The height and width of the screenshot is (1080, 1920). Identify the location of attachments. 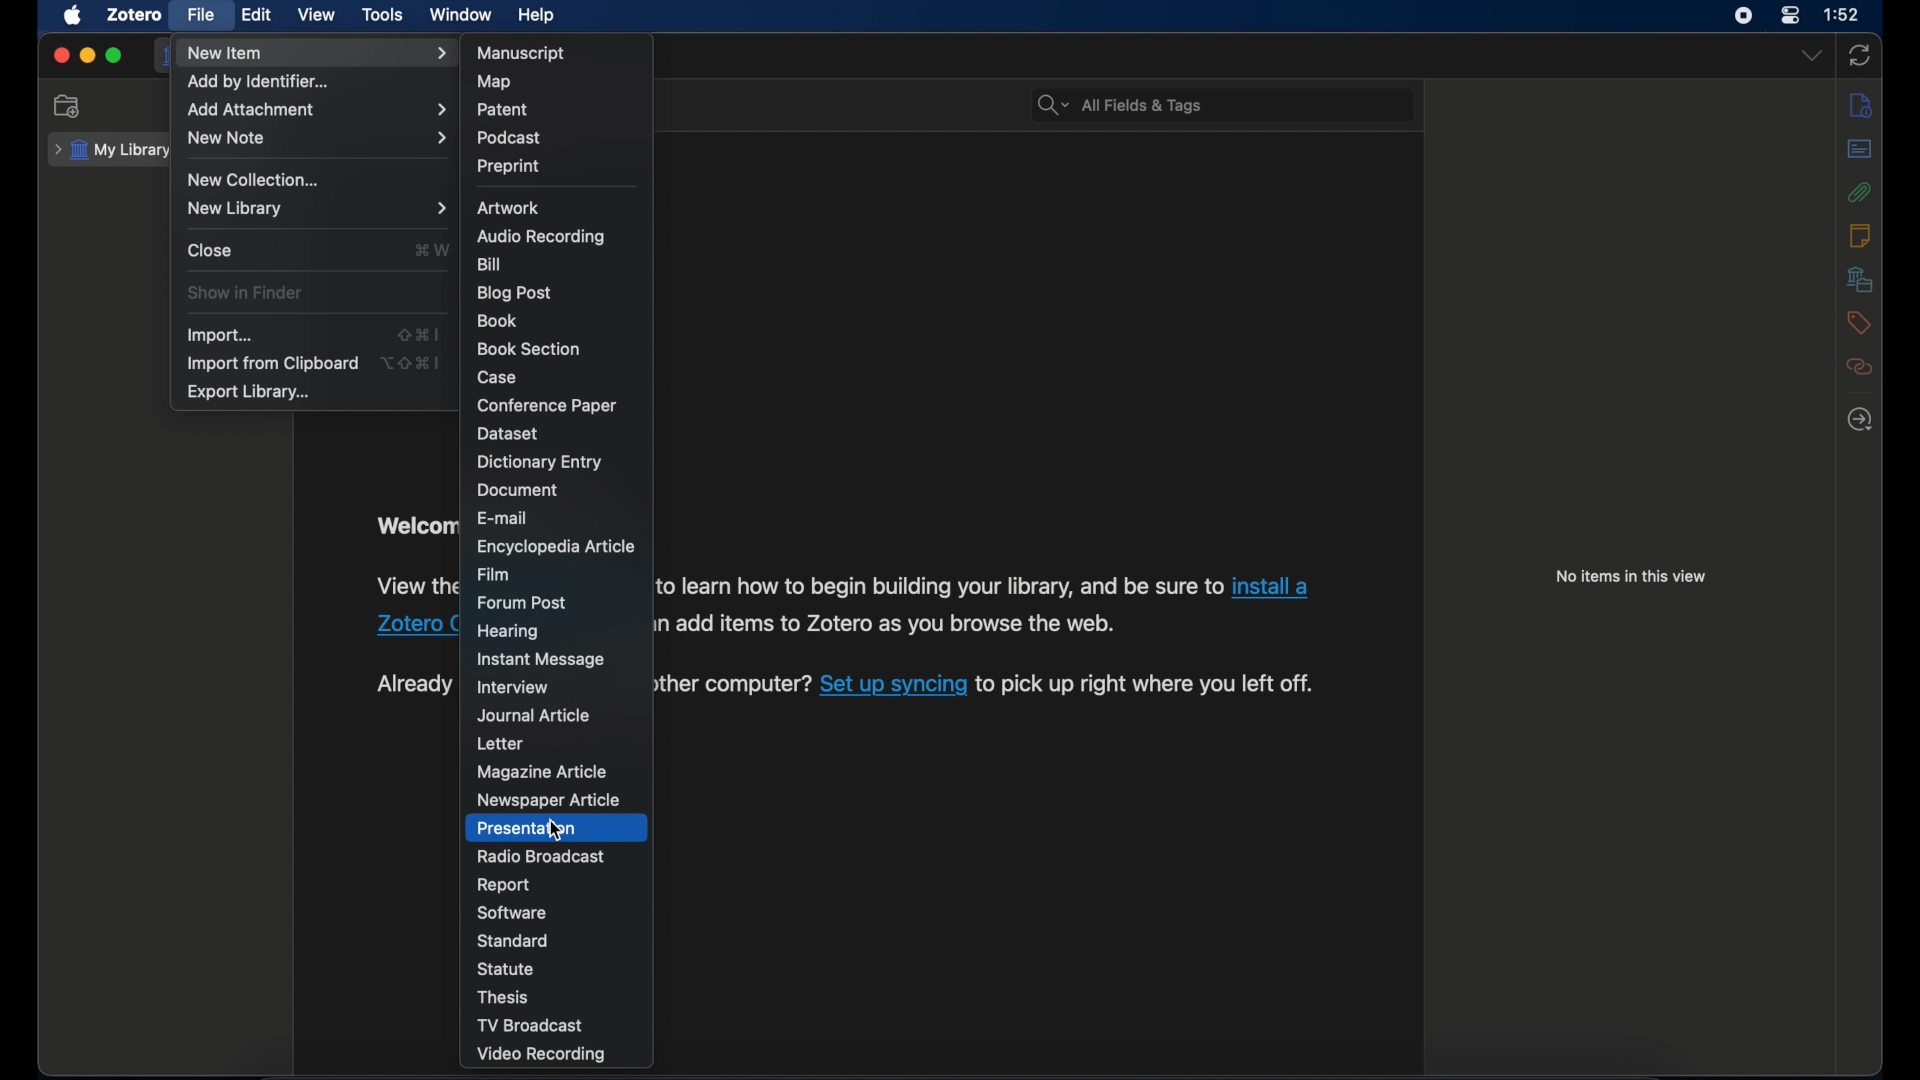
(1860, 192).